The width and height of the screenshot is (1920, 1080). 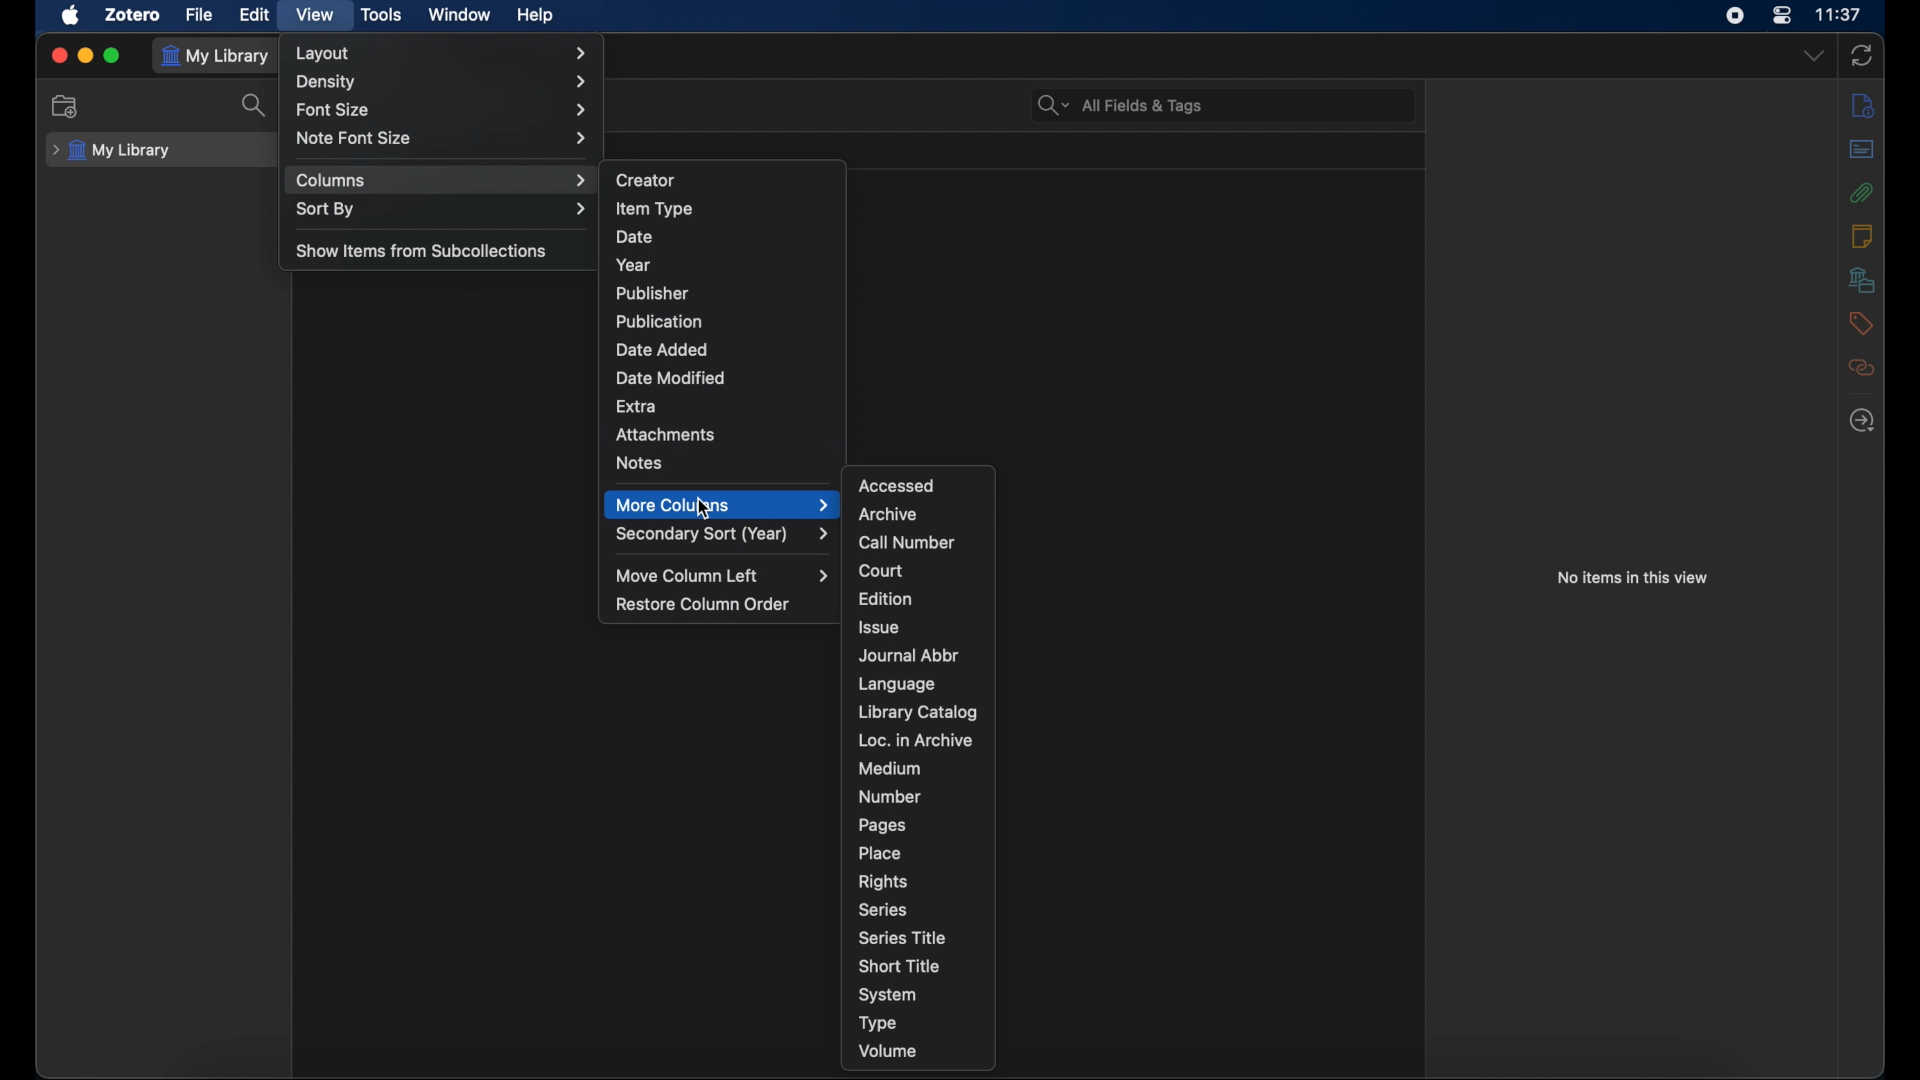 What do you see at coordinates (58, 55) in the screenshot?
I see `close` at bounding box center [58, 55].